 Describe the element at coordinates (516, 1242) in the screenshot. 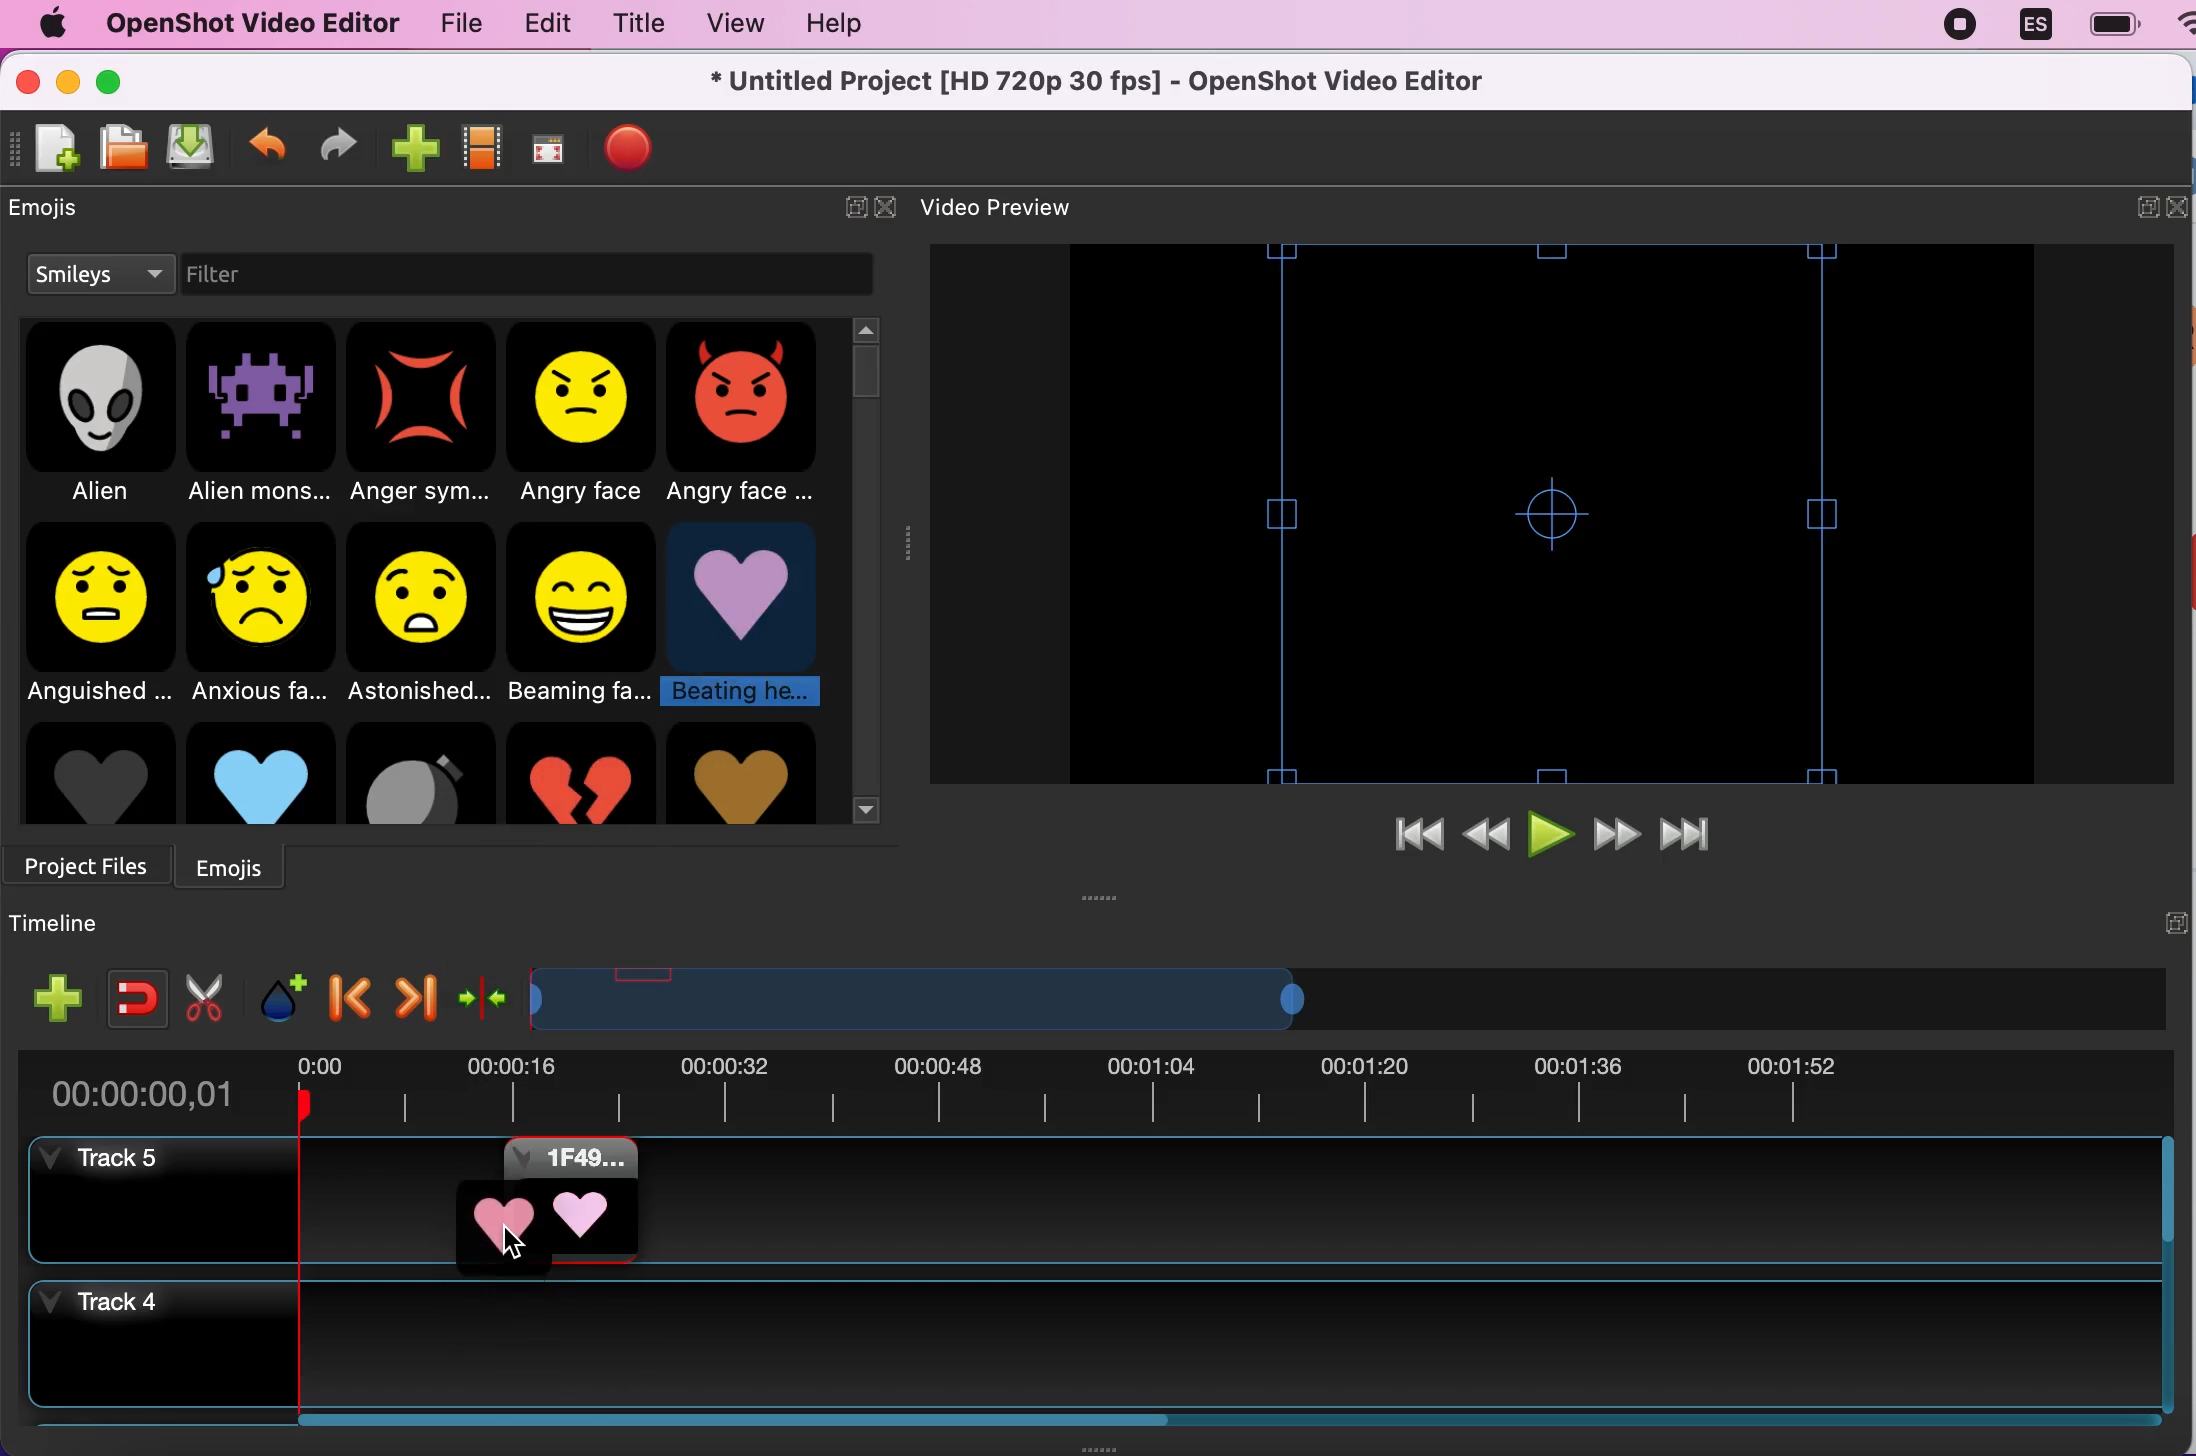

I see `cursor` at that location.